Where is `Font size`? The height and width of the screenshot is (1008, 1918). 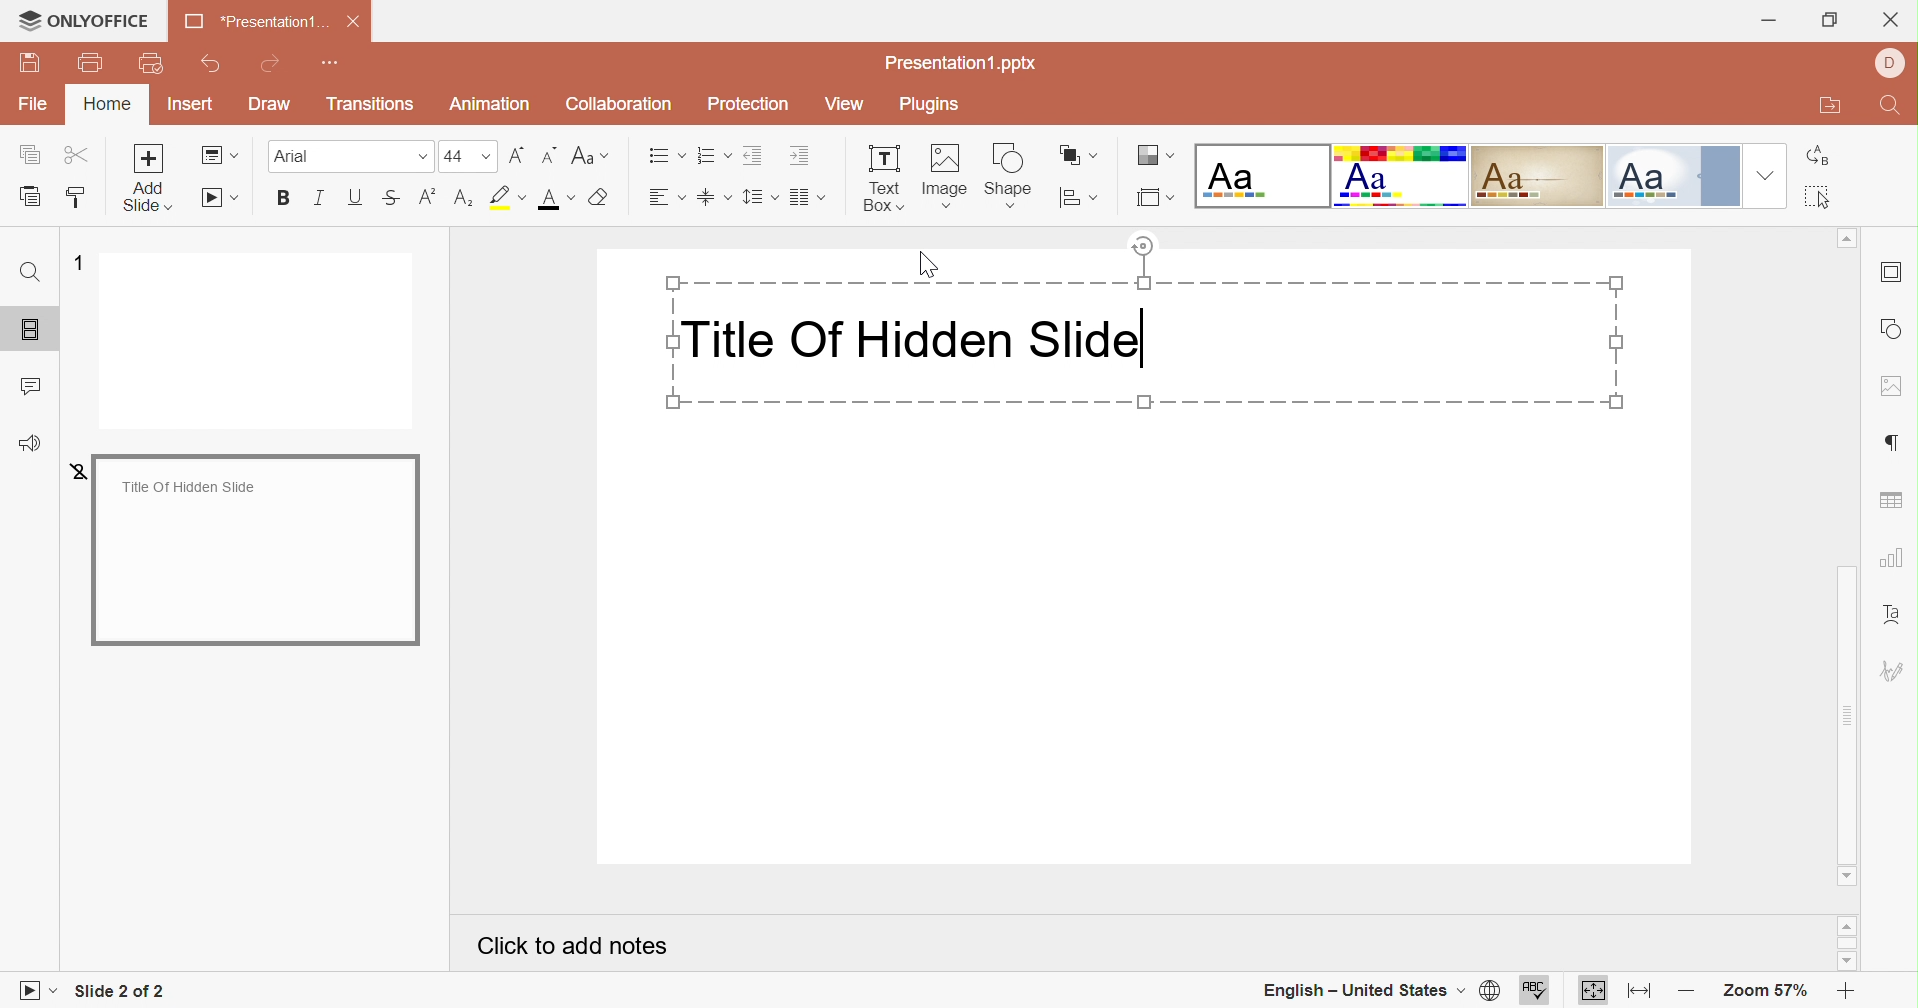 Font size is located at coordinates (466, 156).